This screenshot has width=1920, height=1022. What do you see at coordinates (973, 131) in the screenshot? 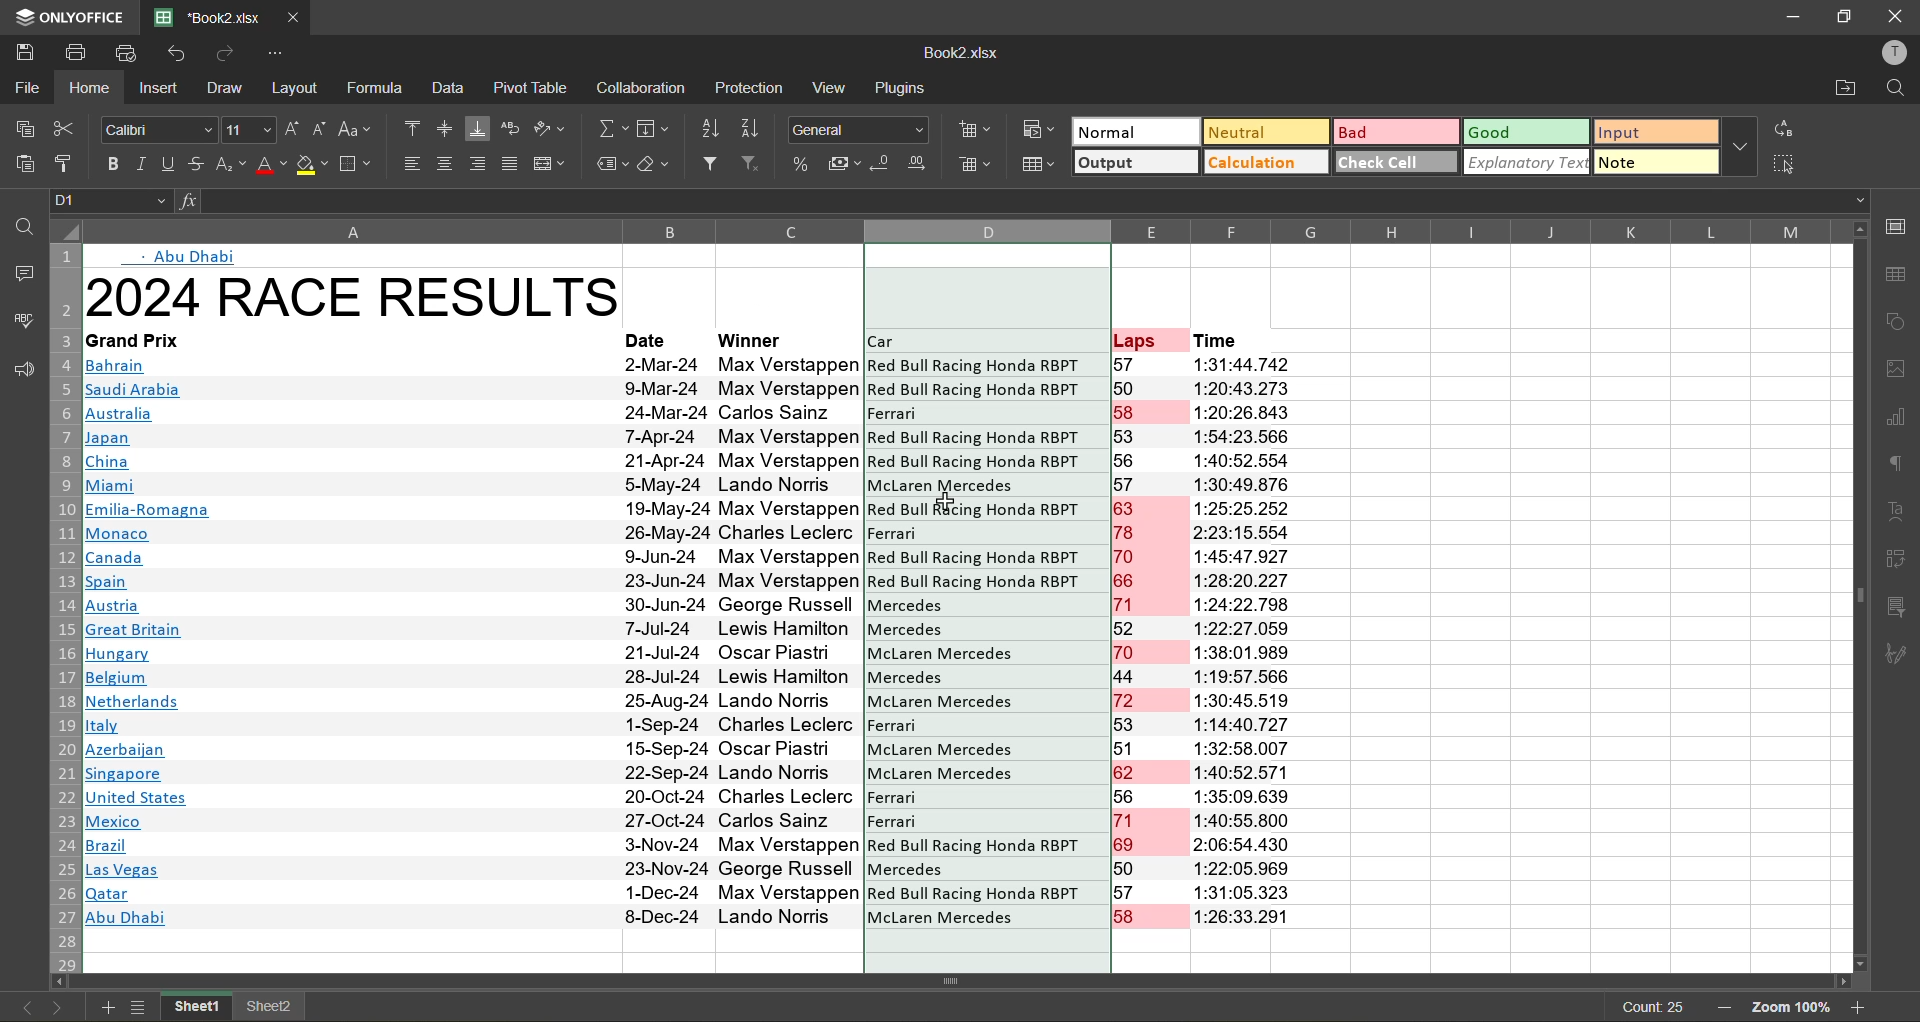
I see `insert cells` at bounding box center [973, 131].